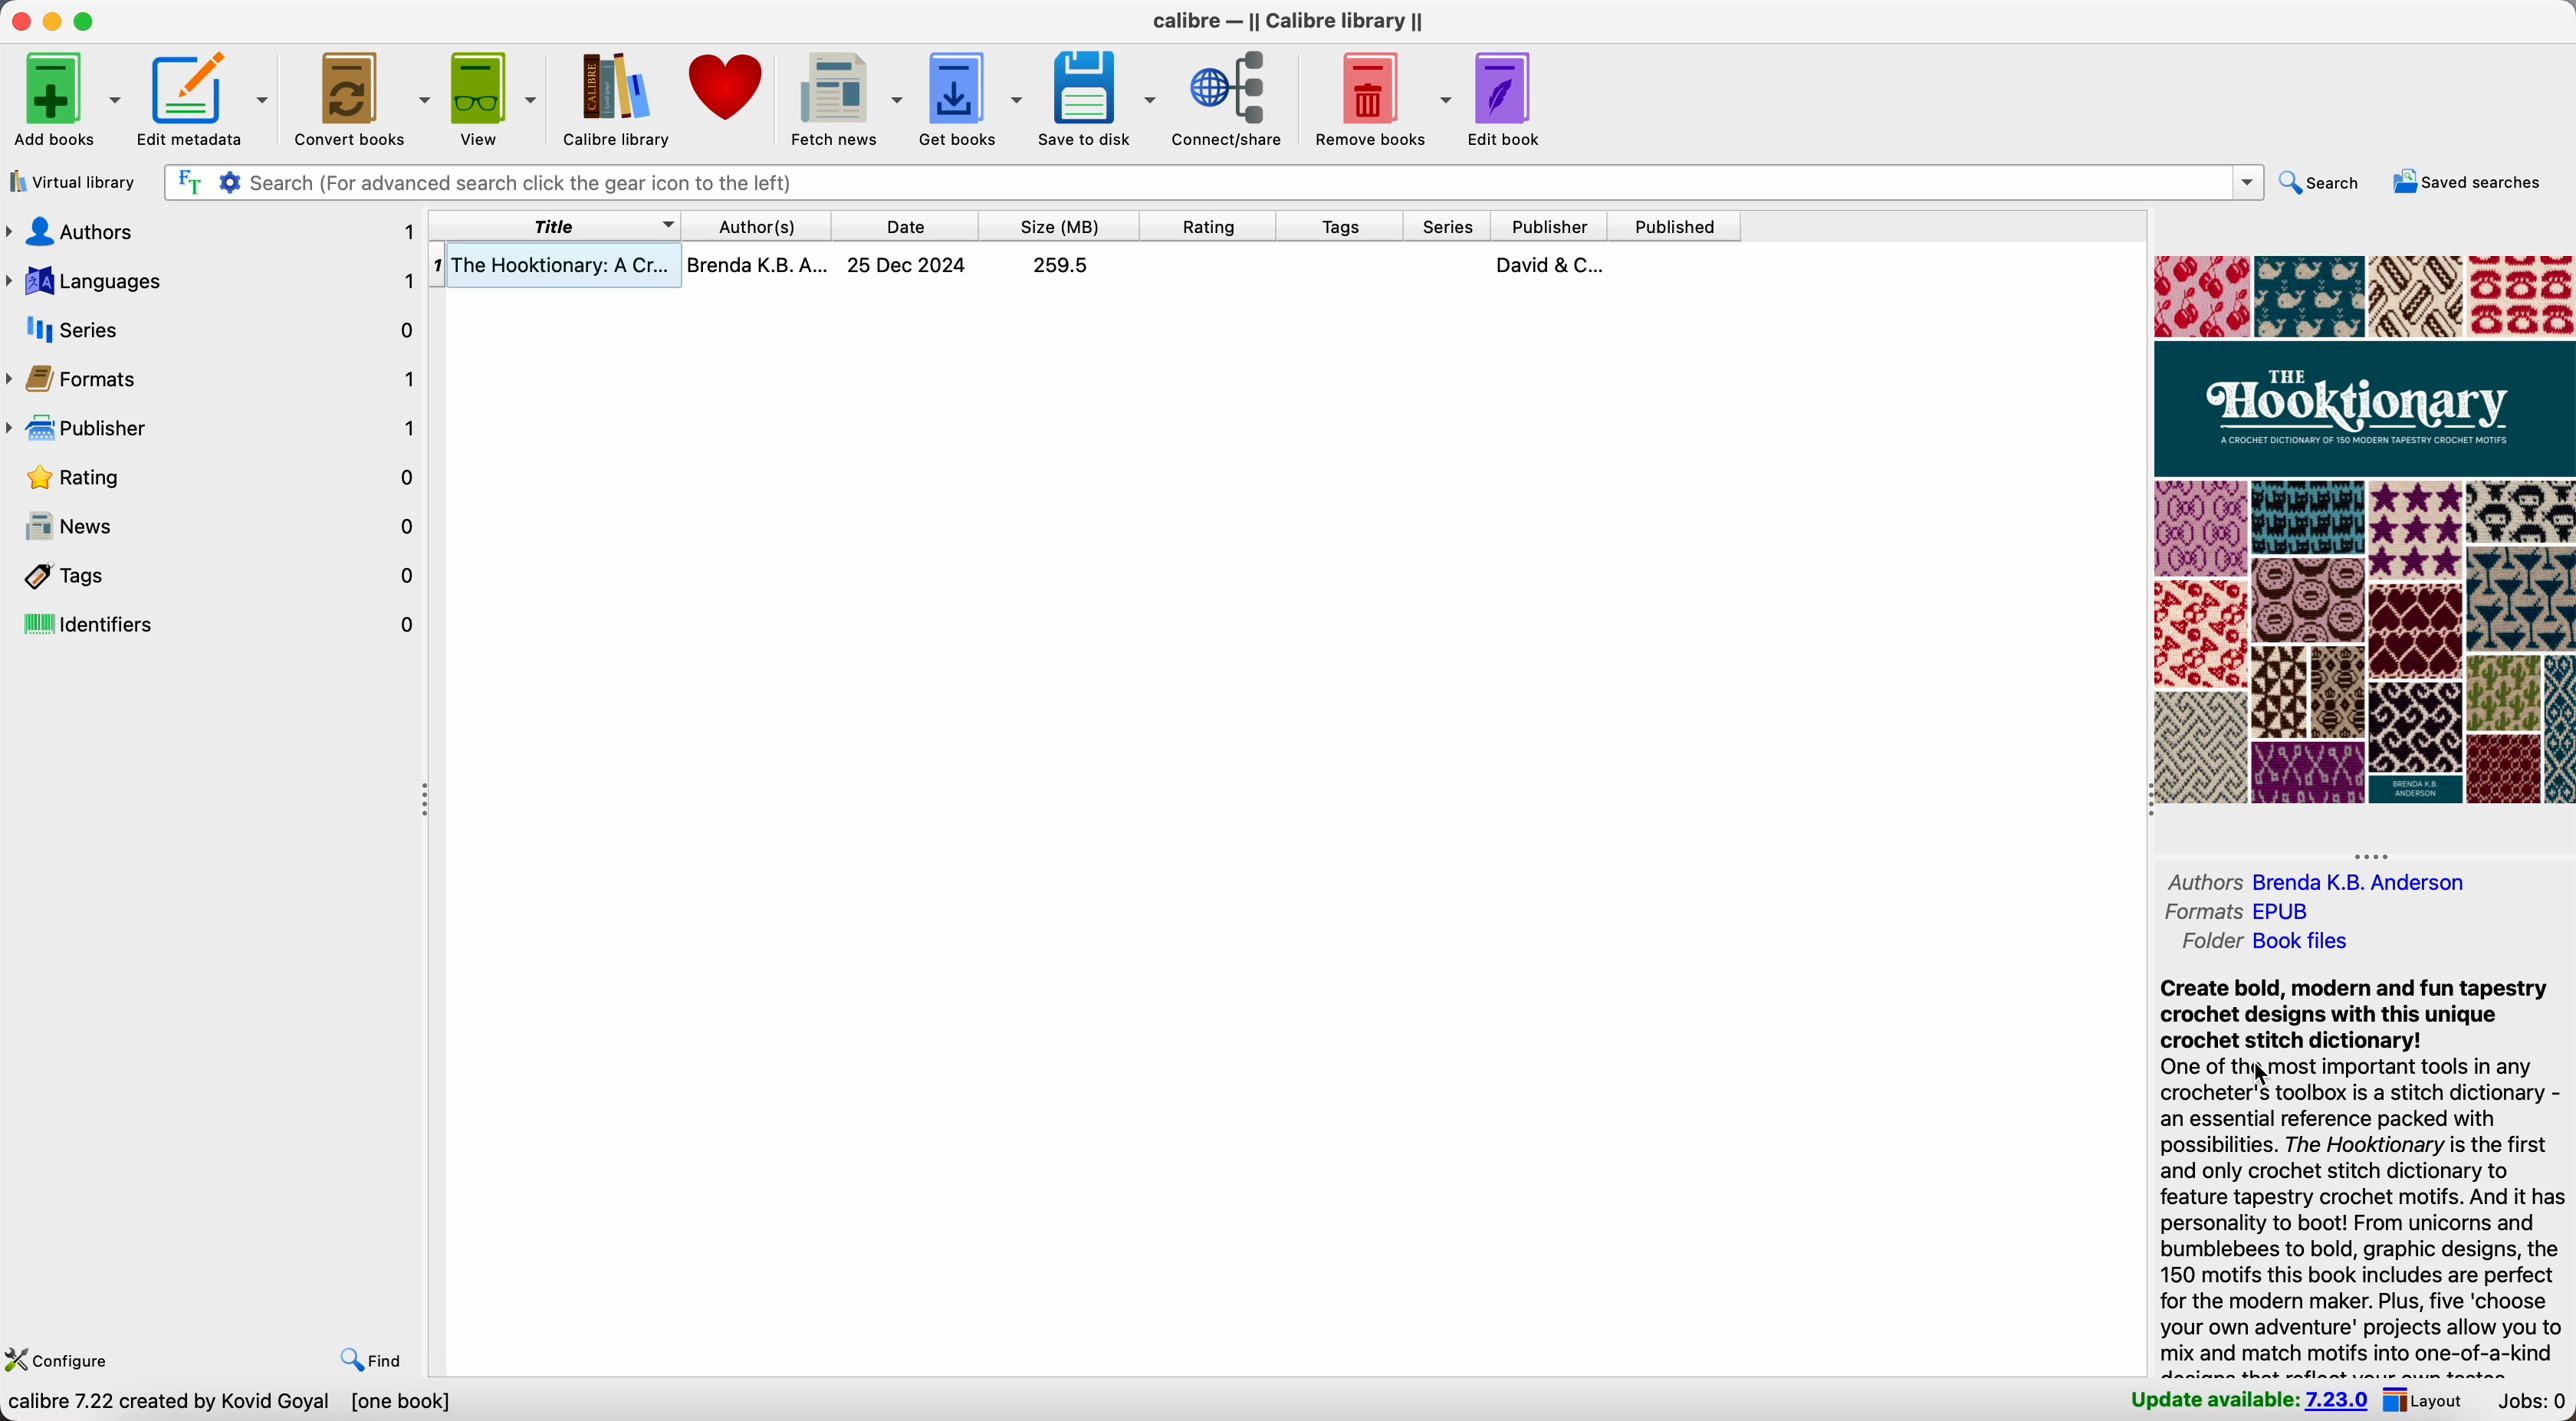 The width and height of the screenshot is (2576, 1421). Describe the element at coordinates (1288, 24) in the screenshot. I see `Calibre` at that location.